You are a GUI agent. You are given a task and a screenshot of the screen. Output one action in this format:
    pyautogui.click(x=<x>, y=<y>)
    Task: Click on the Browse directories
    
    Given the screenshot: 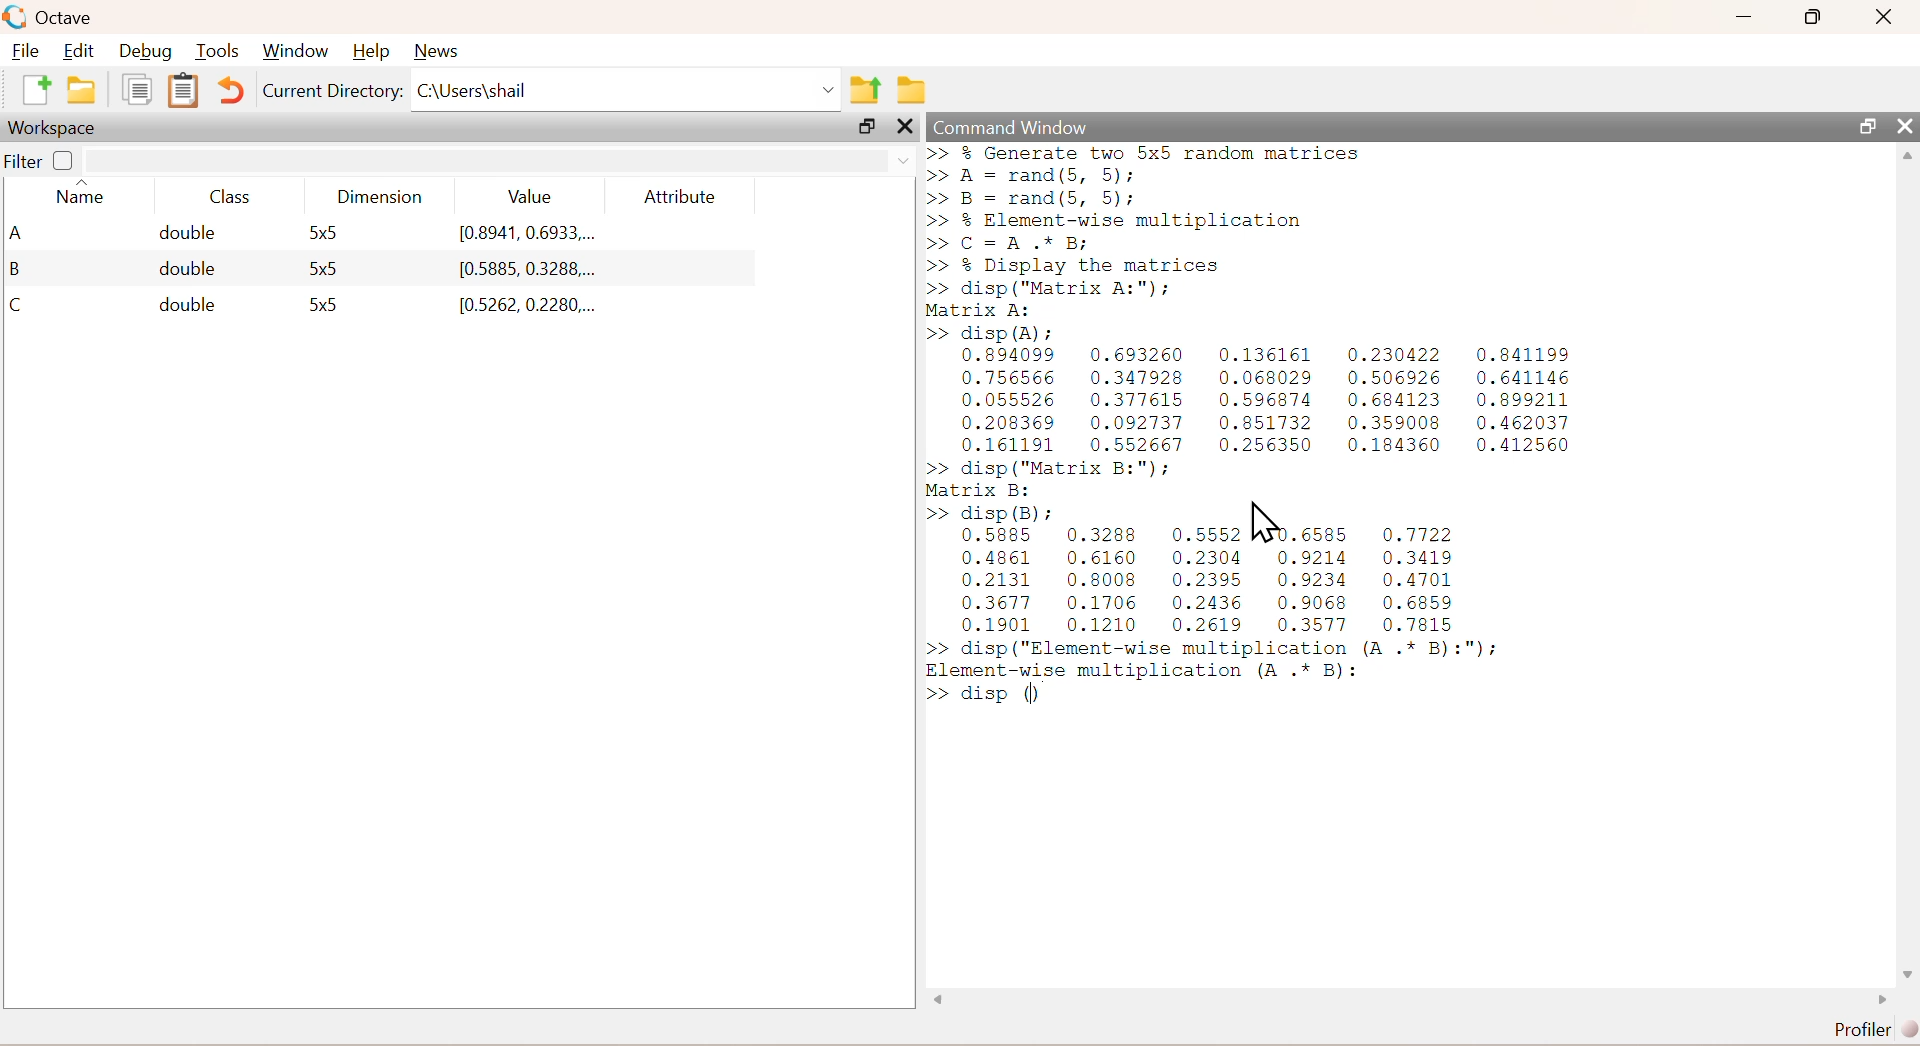 What is the action you would take?
    pyautogui.click(x=912, y=87)
    